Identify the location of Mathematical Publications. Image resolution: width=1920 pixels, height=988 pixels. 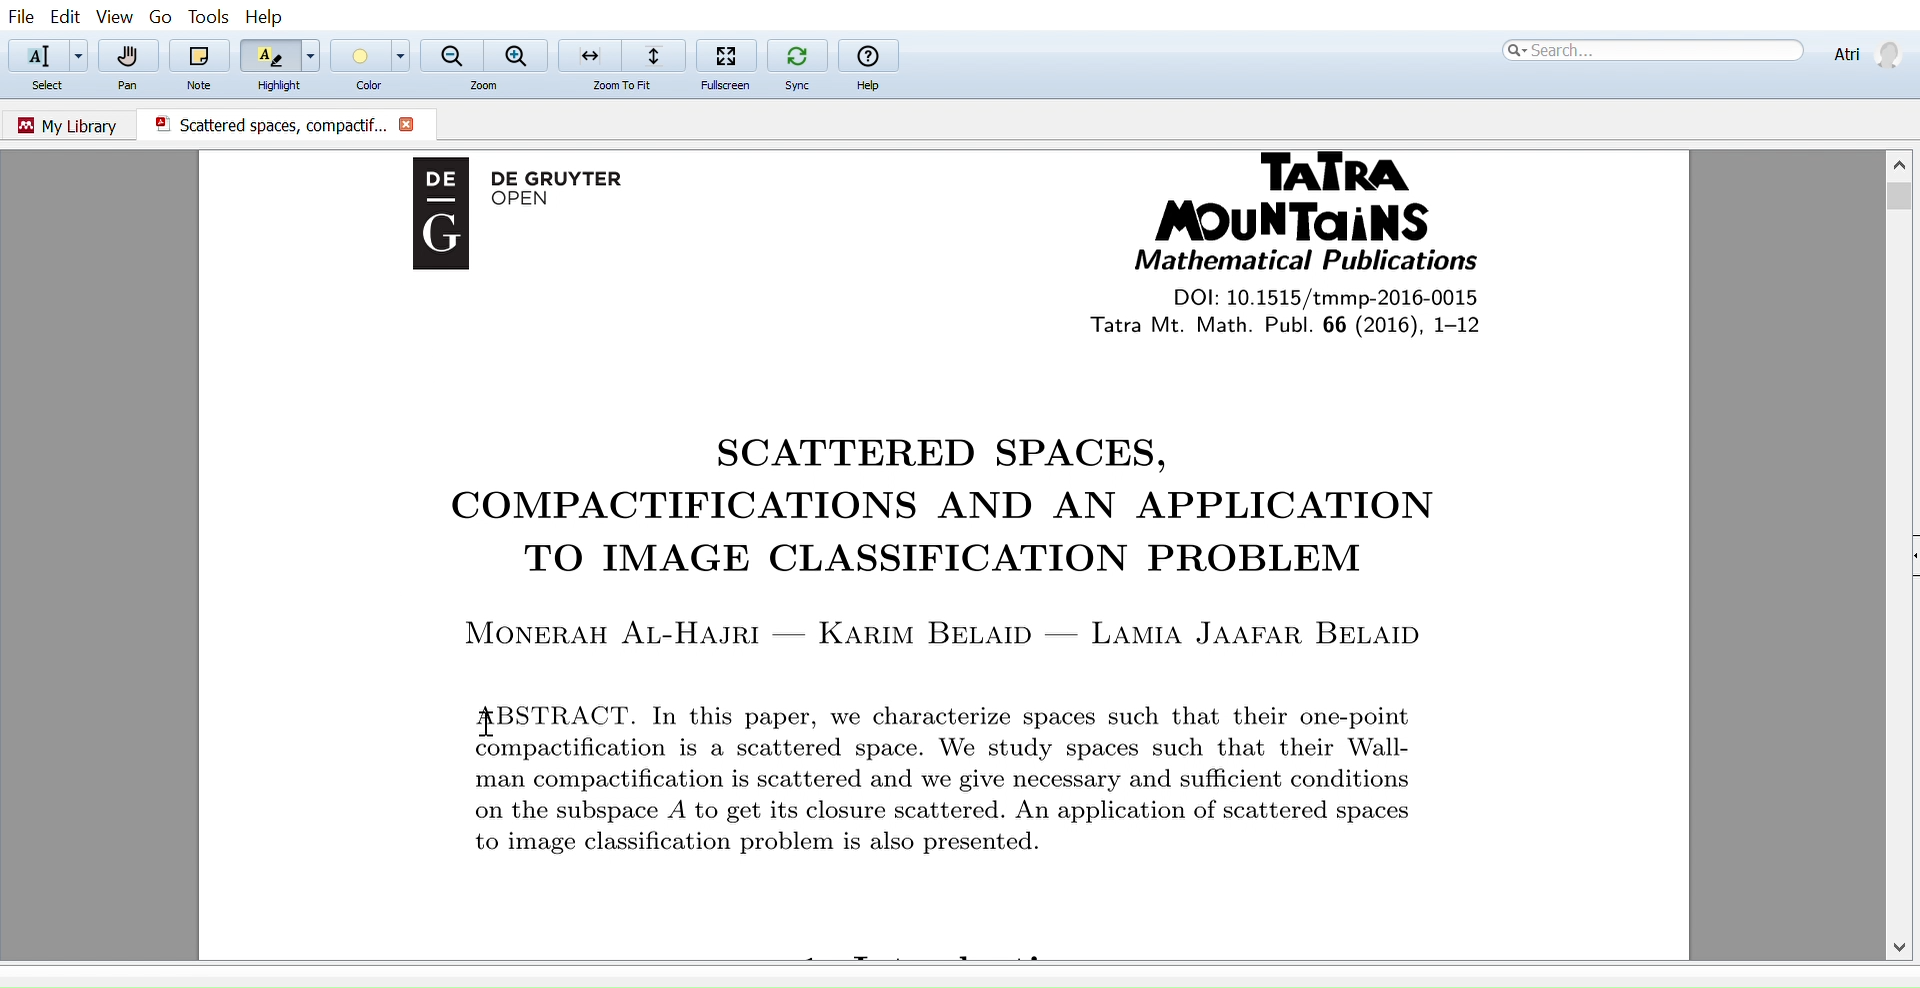
(1305, 262).